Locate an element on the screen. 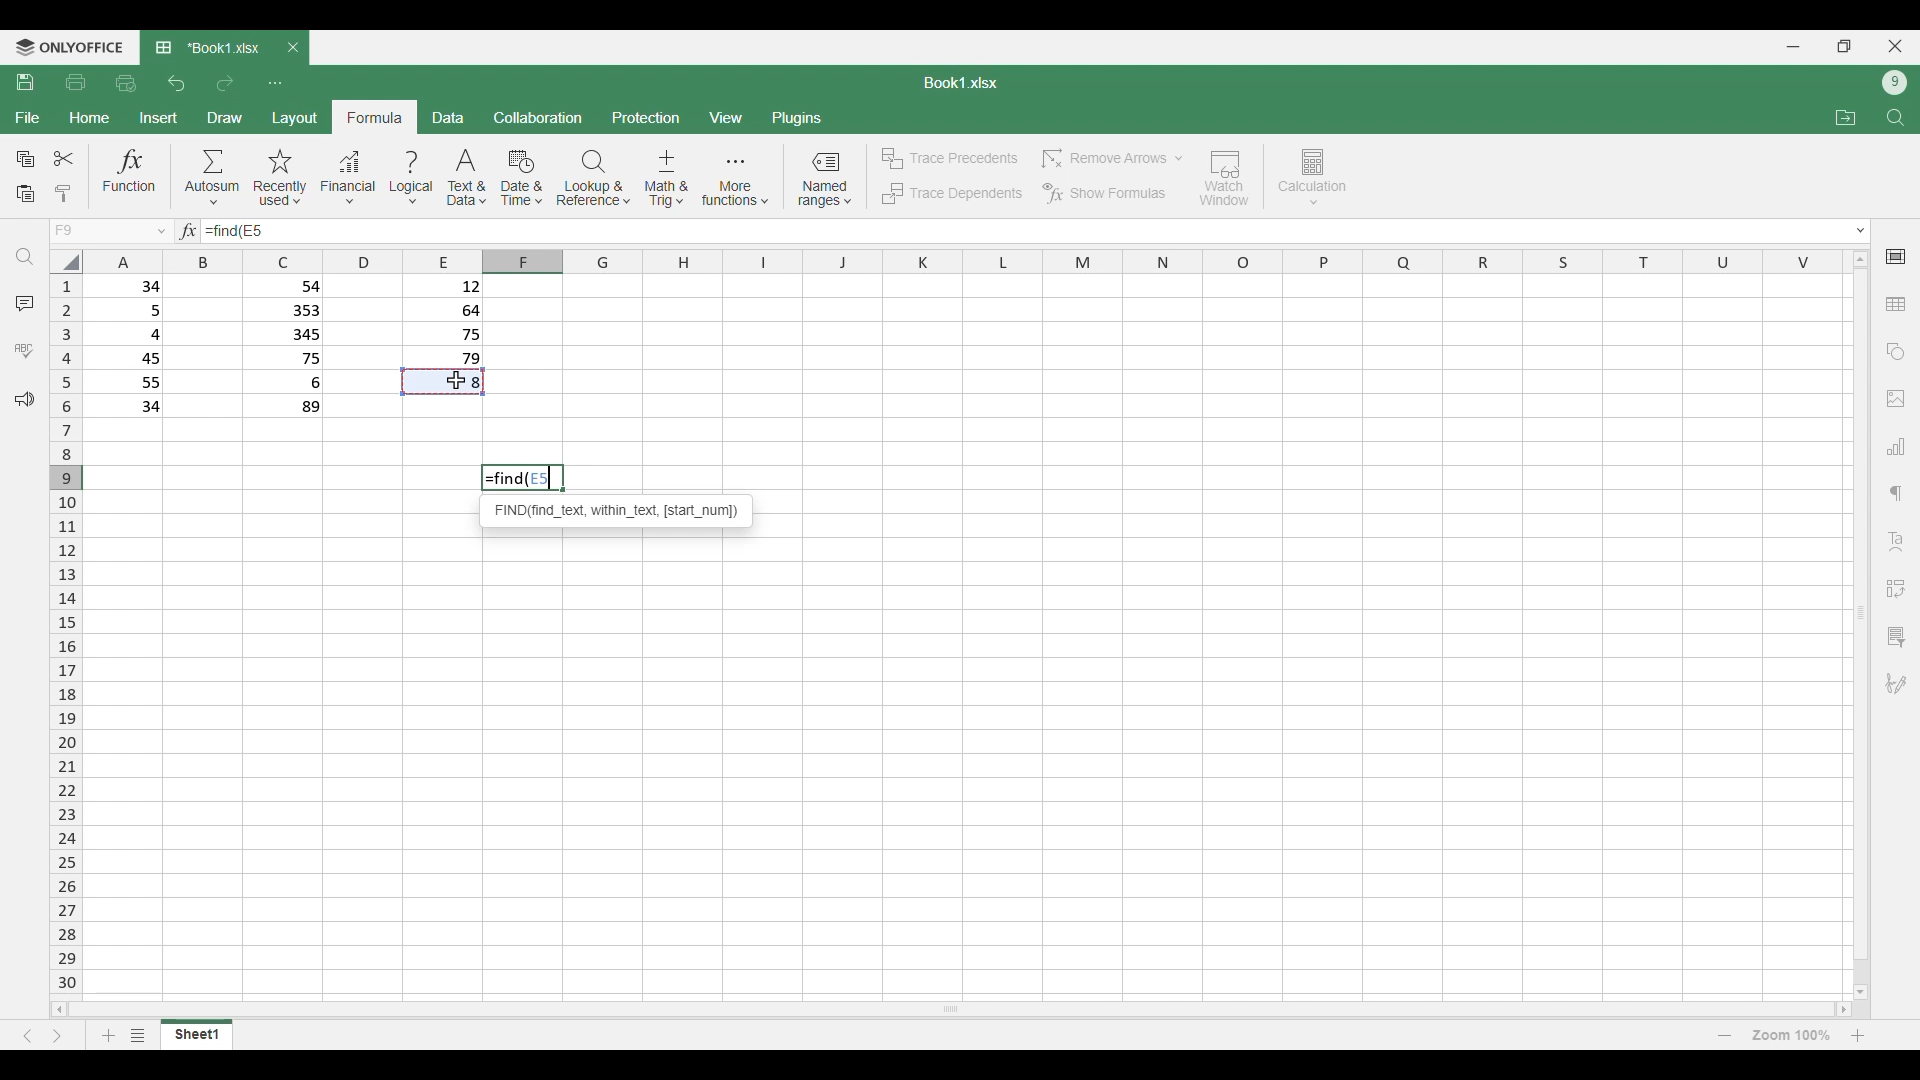 Image resolution: width=1920 pixels, height=1080 pixels. Paste is located at coordinates (25, 195).